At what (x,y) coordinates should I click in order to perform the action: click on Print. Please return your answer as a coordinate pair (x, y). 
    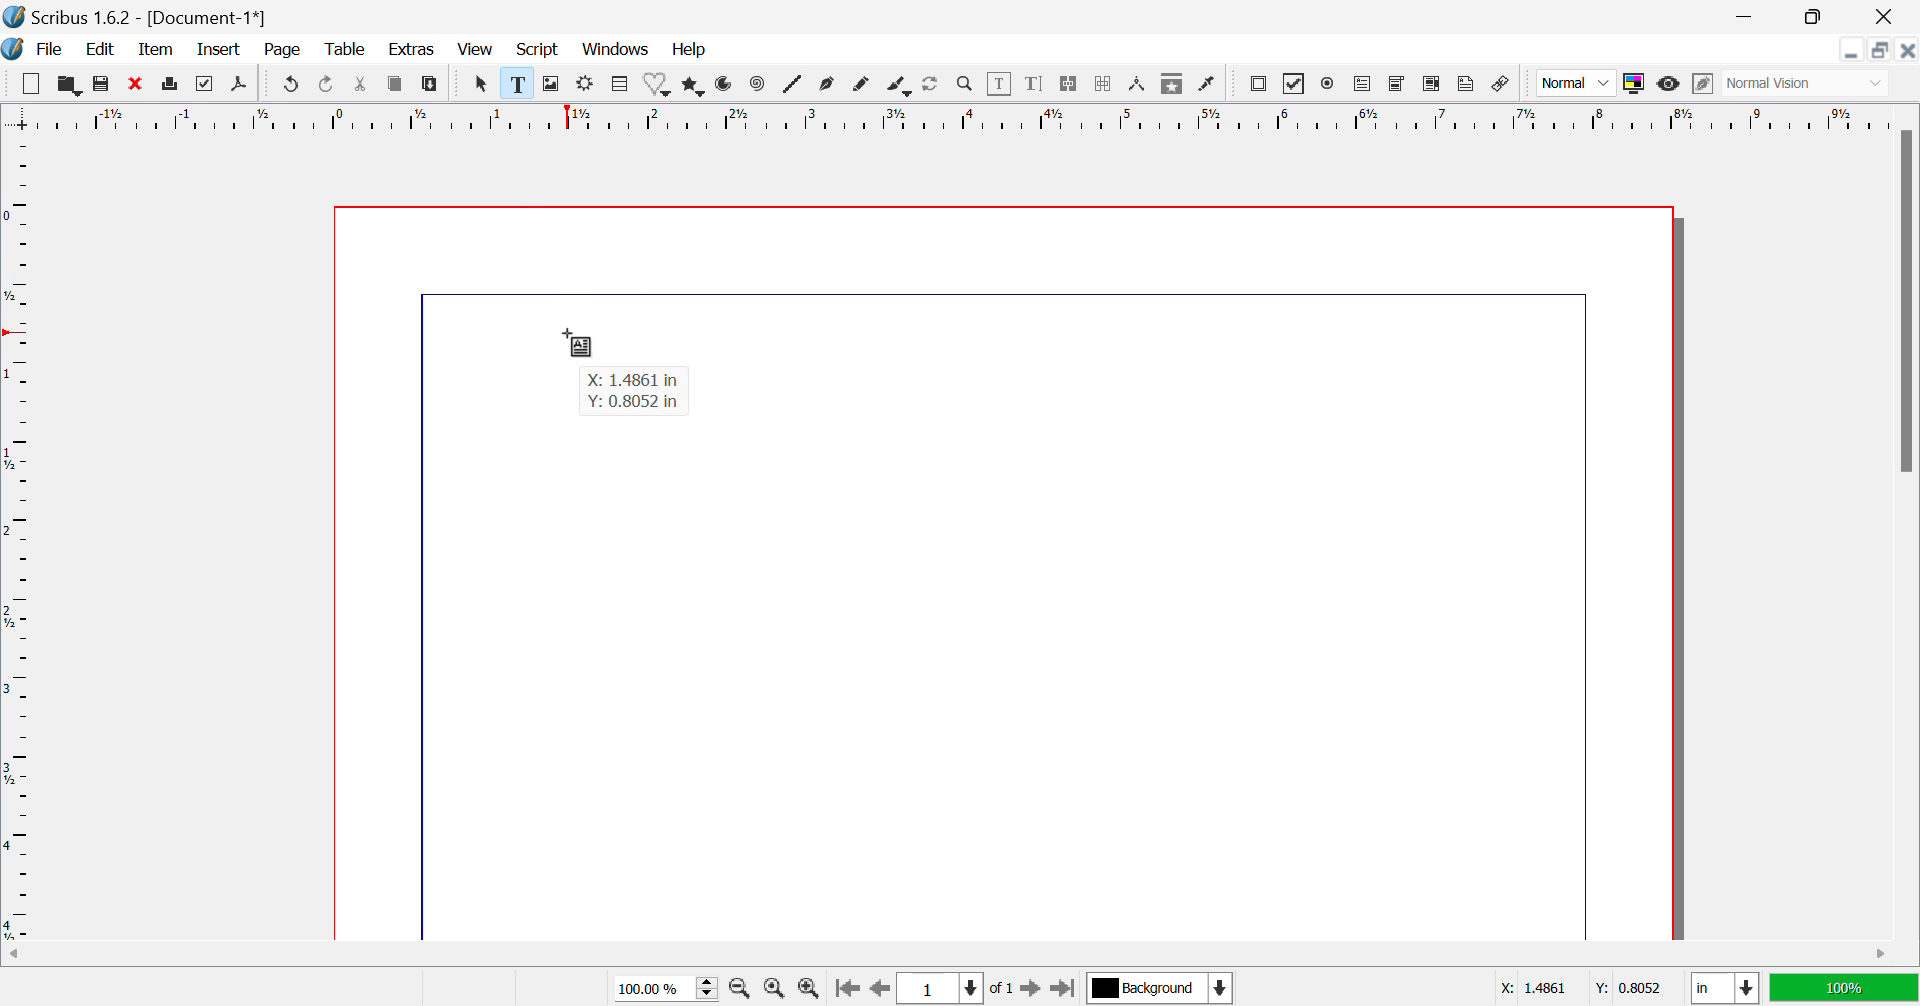
    Looking at the image, I should click on (170, 86).